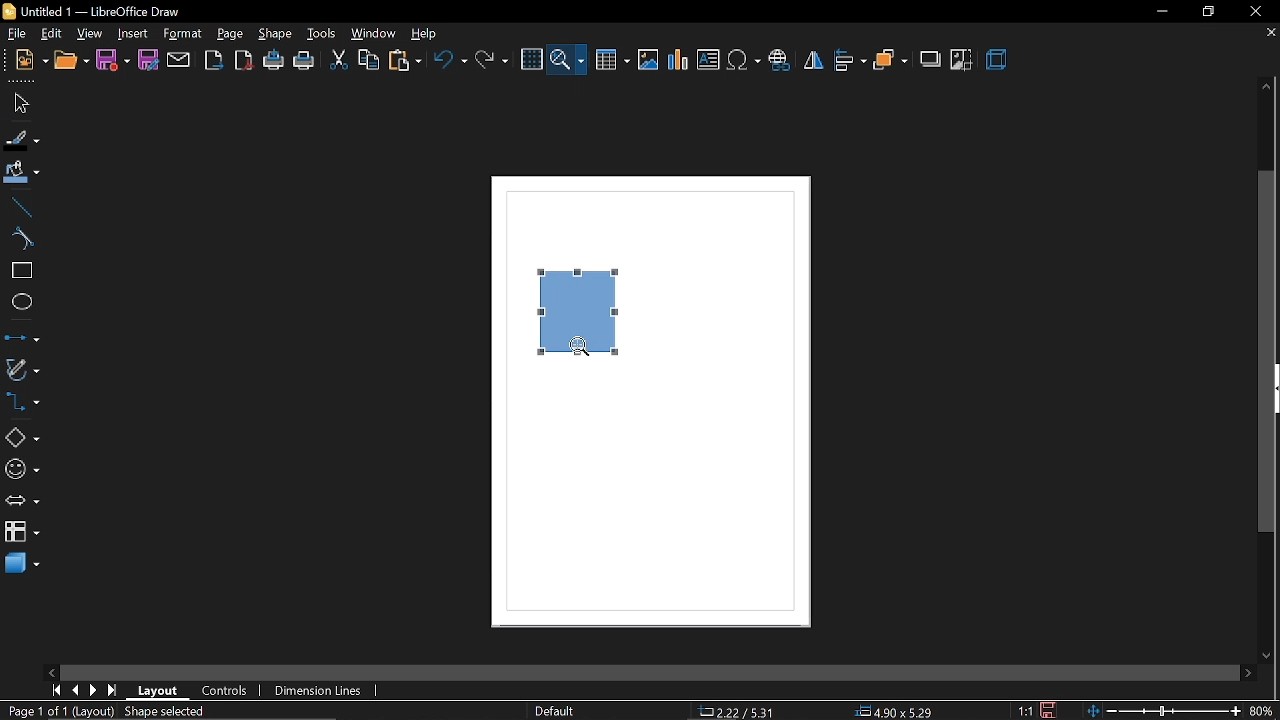 The image size is (1280, 720). Describe the element at coordinates (226, 691) in the screenshot. I see `controls` at that location.